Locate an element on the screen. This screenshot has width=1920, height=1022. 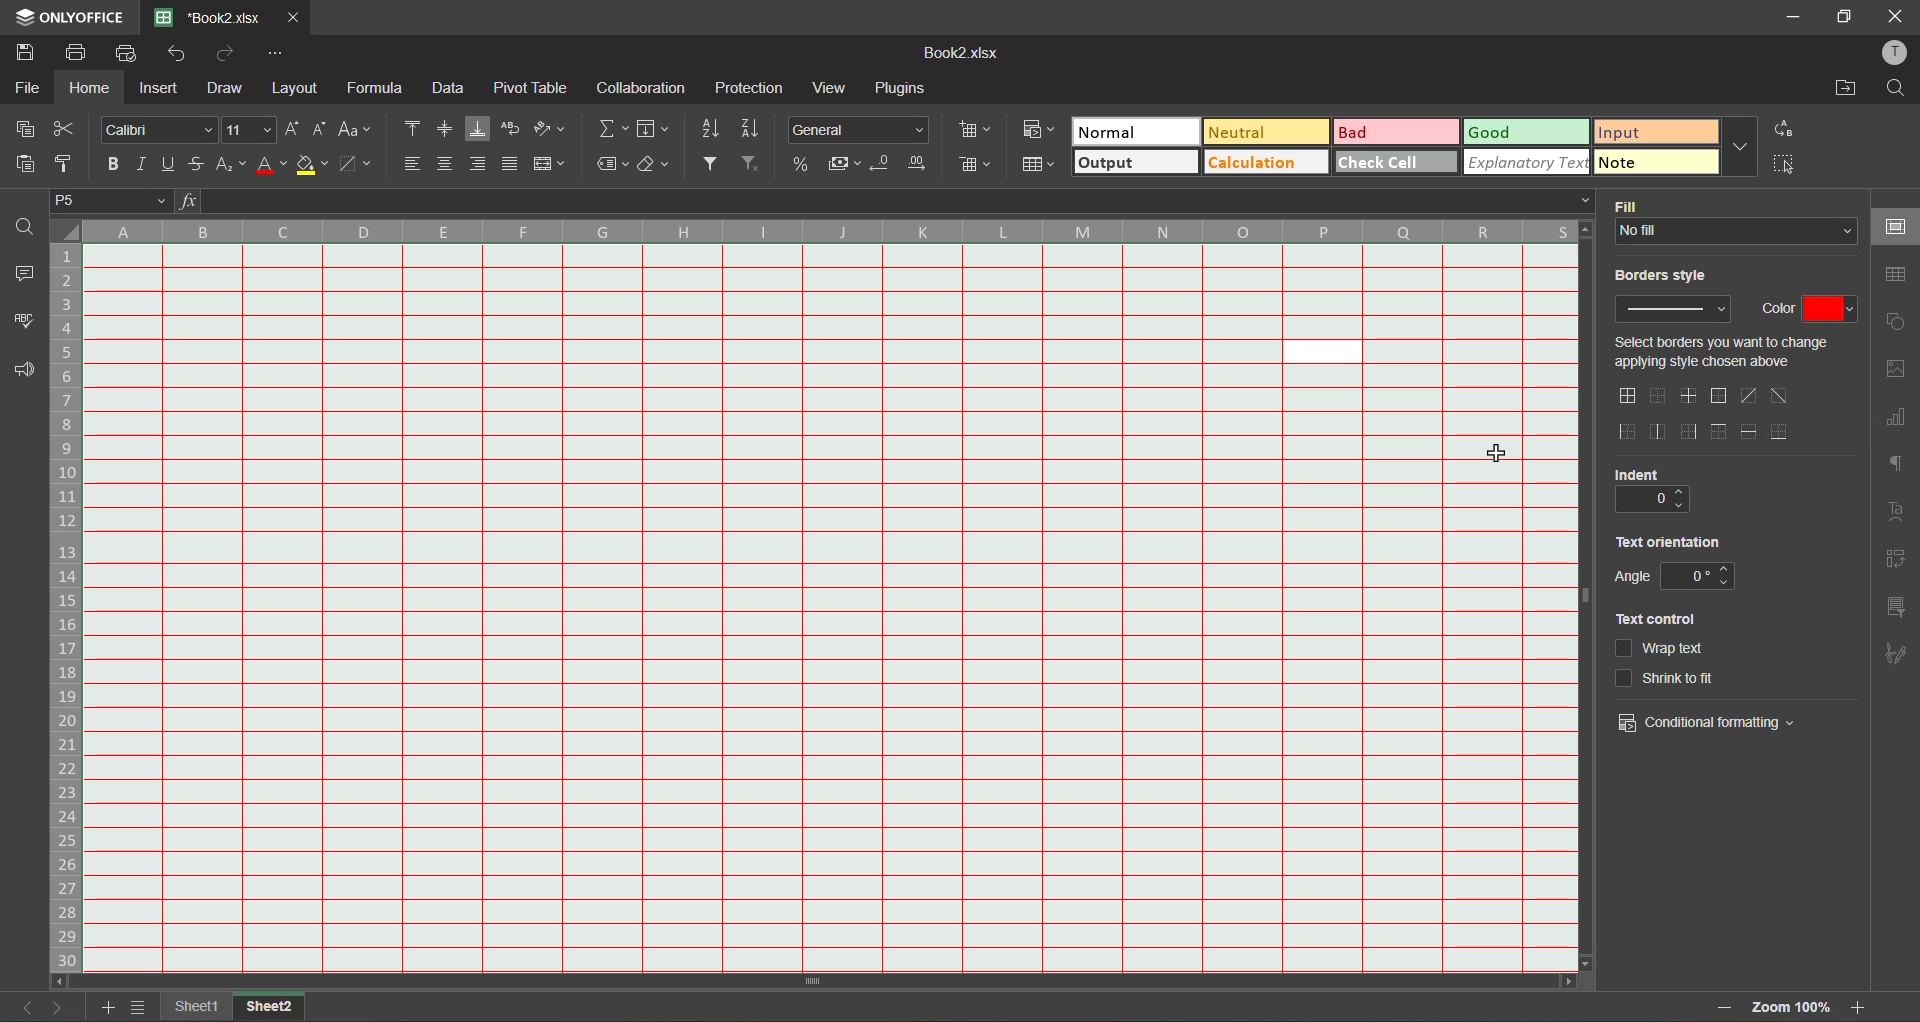
comments is located at coordinates (25, 272).